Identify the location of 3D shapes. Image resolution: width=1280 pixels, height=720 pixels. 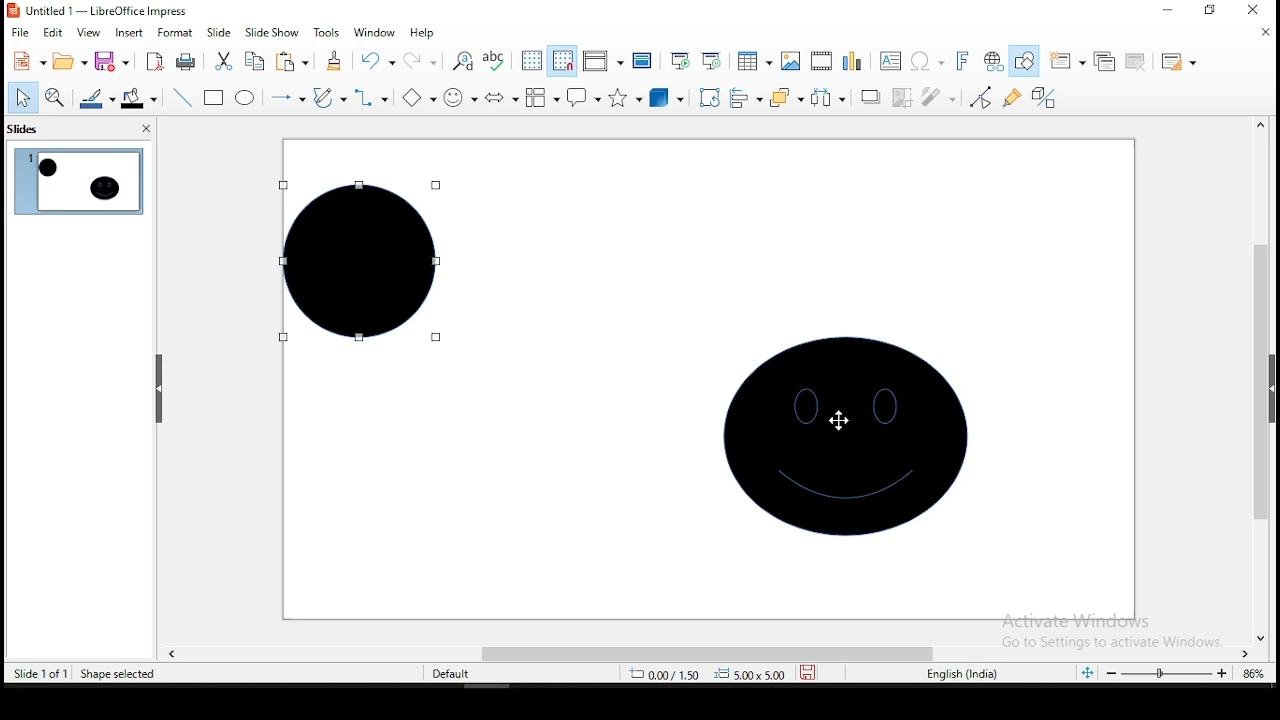
(667, 99).